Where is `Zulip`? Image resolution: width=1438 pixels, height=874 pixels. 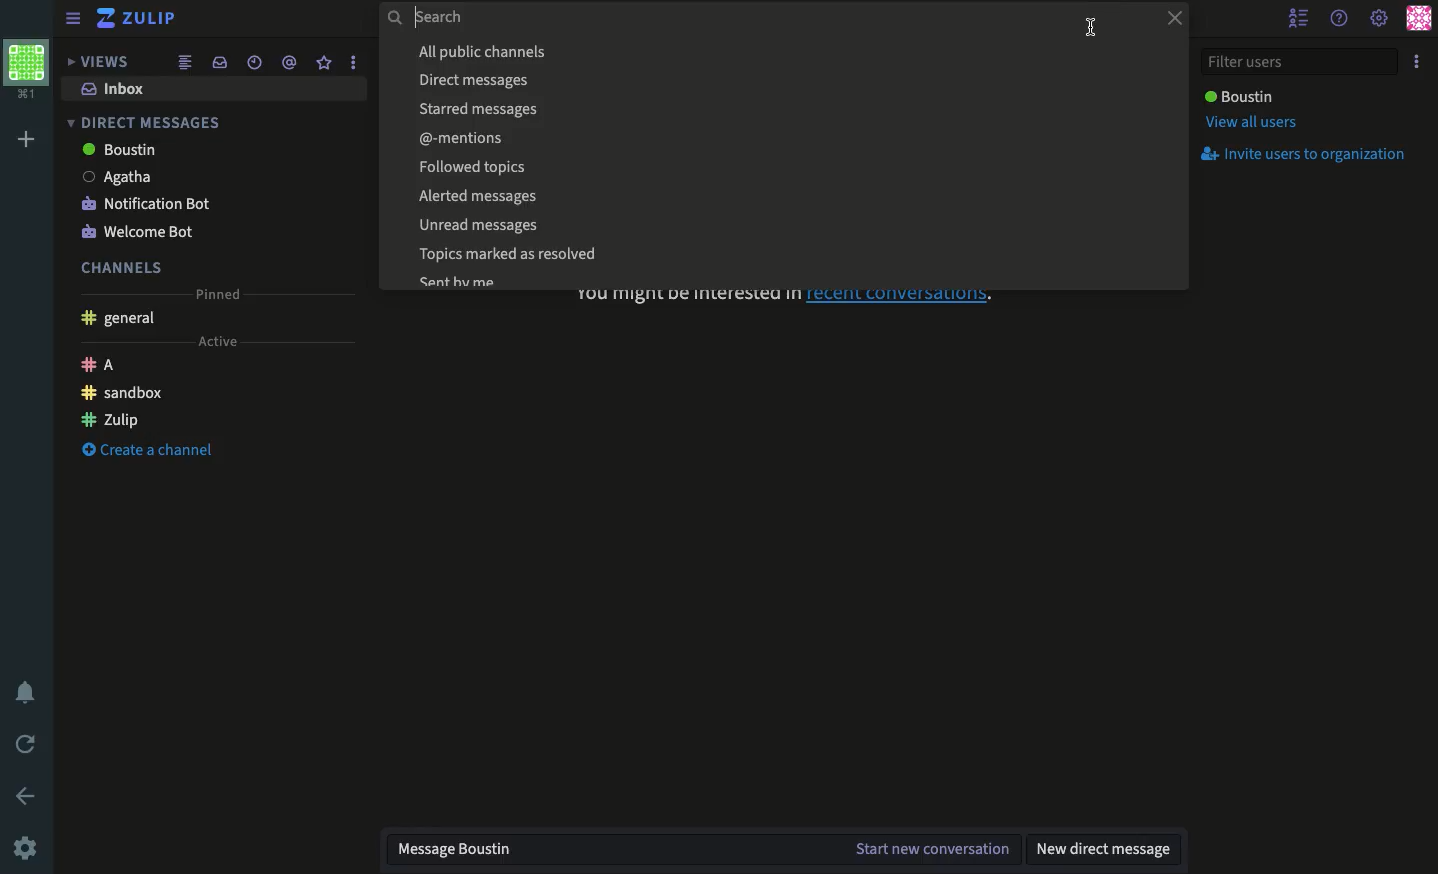
Zulip is located at coordinates (140, 19).